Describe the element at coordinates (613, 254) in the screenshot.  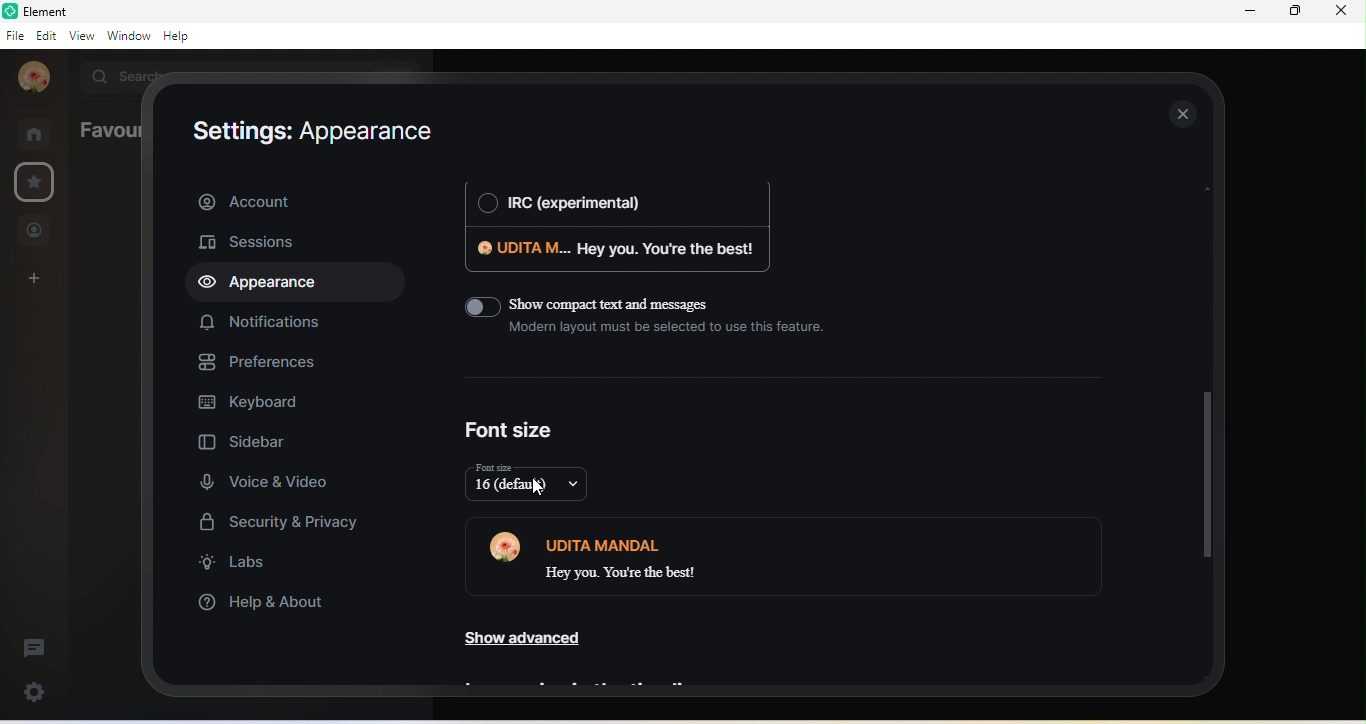
I see `udita m. hey you . you're the best` at that location.